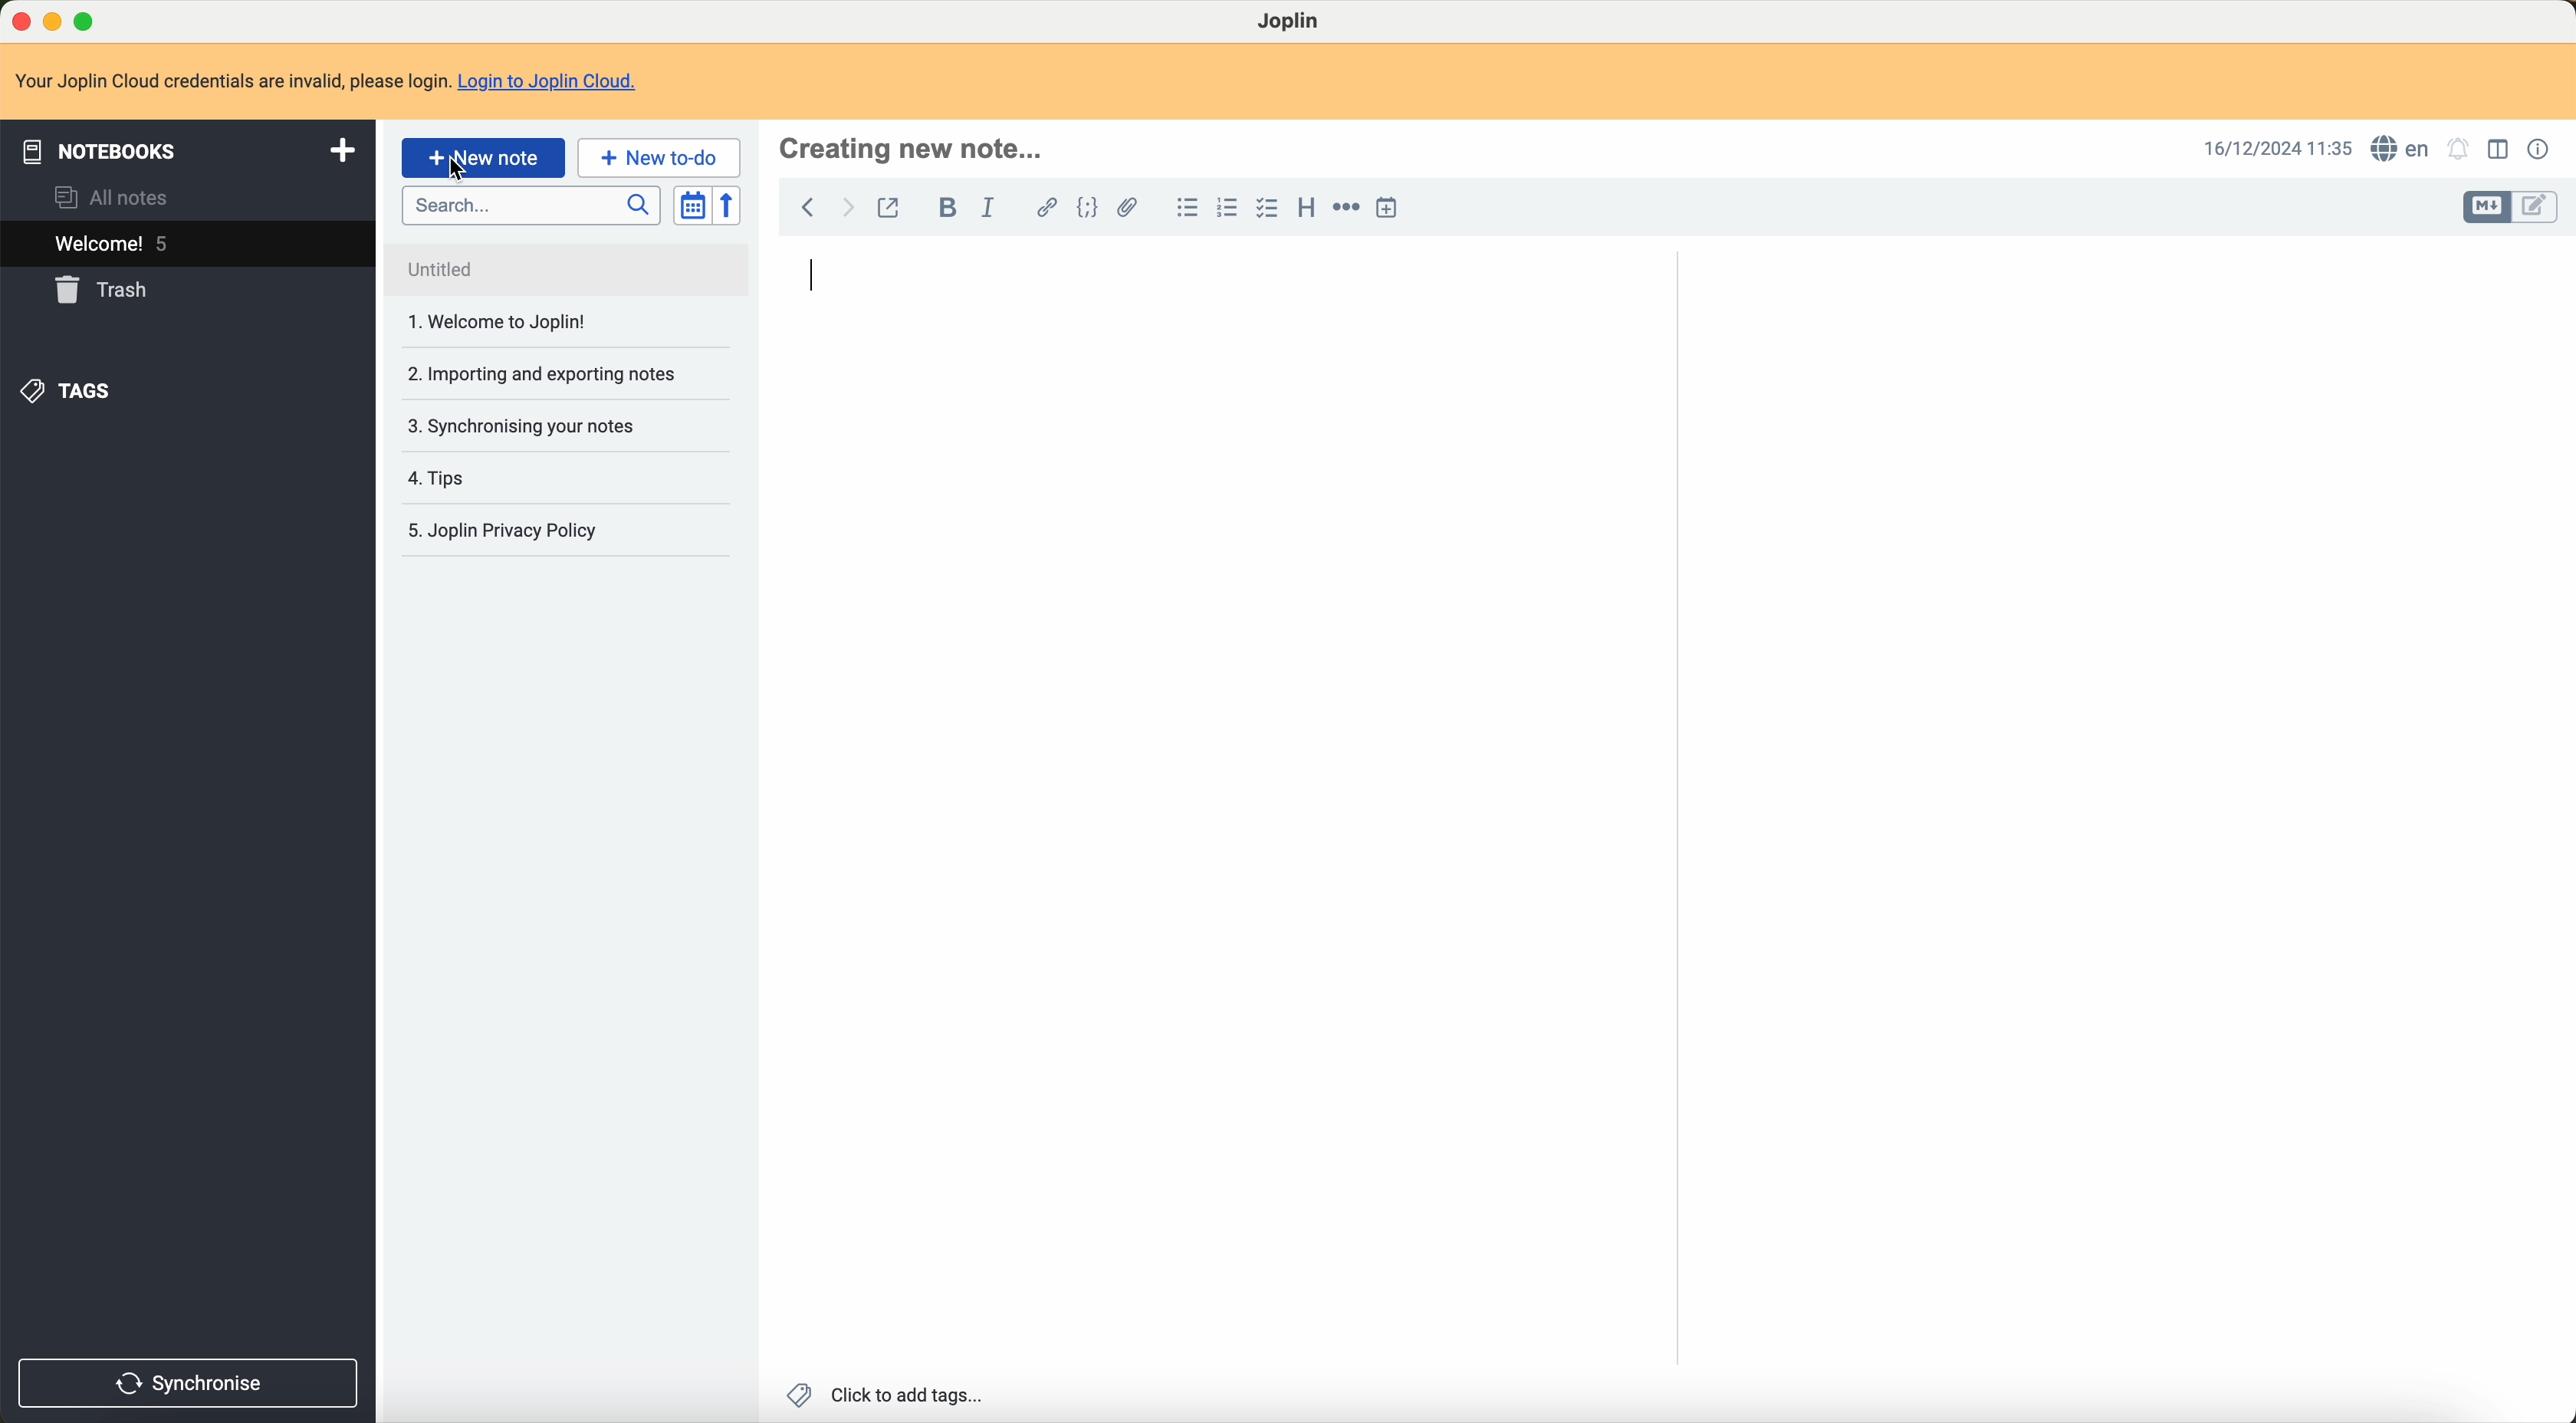  What do you see at coordinates (513, 530) in the screenshot?
I see `5.Joplin privacy policy` at bounding box center [513, 530].